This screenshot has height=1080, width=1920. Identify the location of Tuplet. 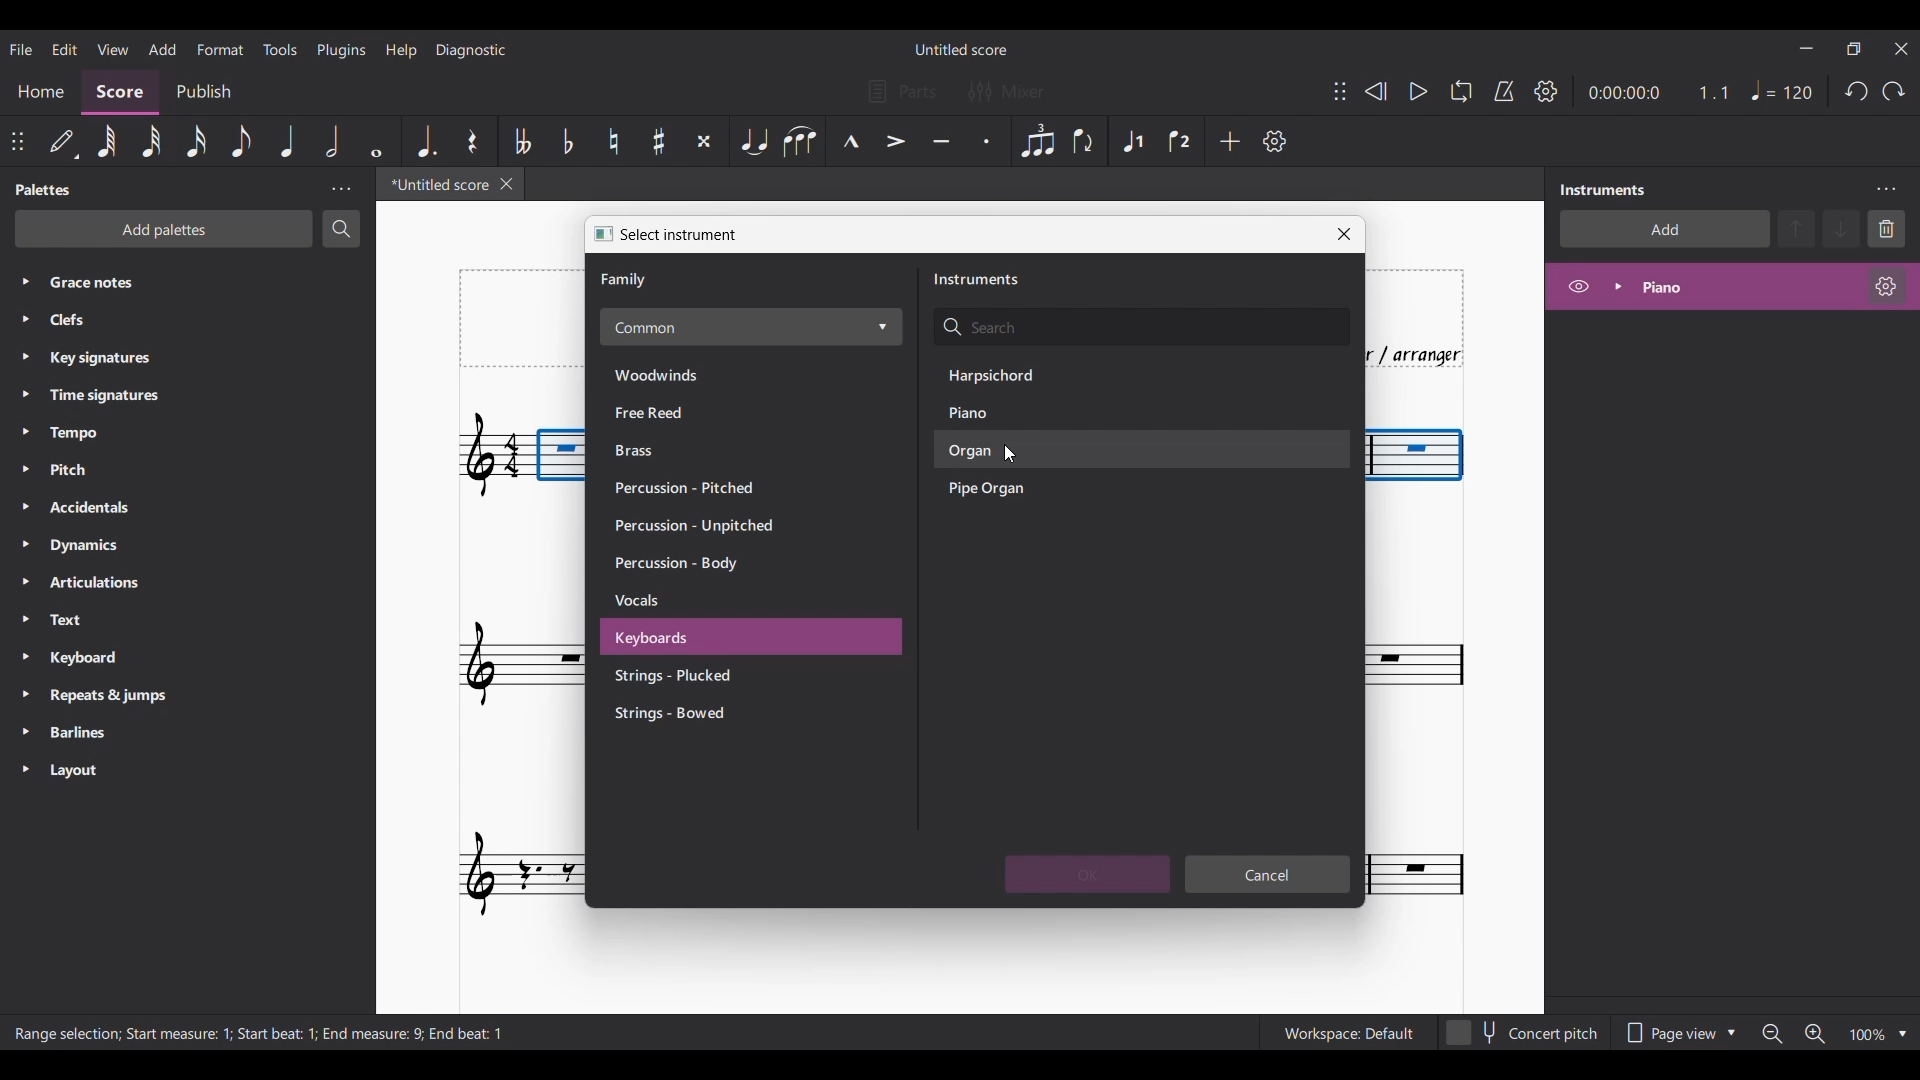
(1038, 142).